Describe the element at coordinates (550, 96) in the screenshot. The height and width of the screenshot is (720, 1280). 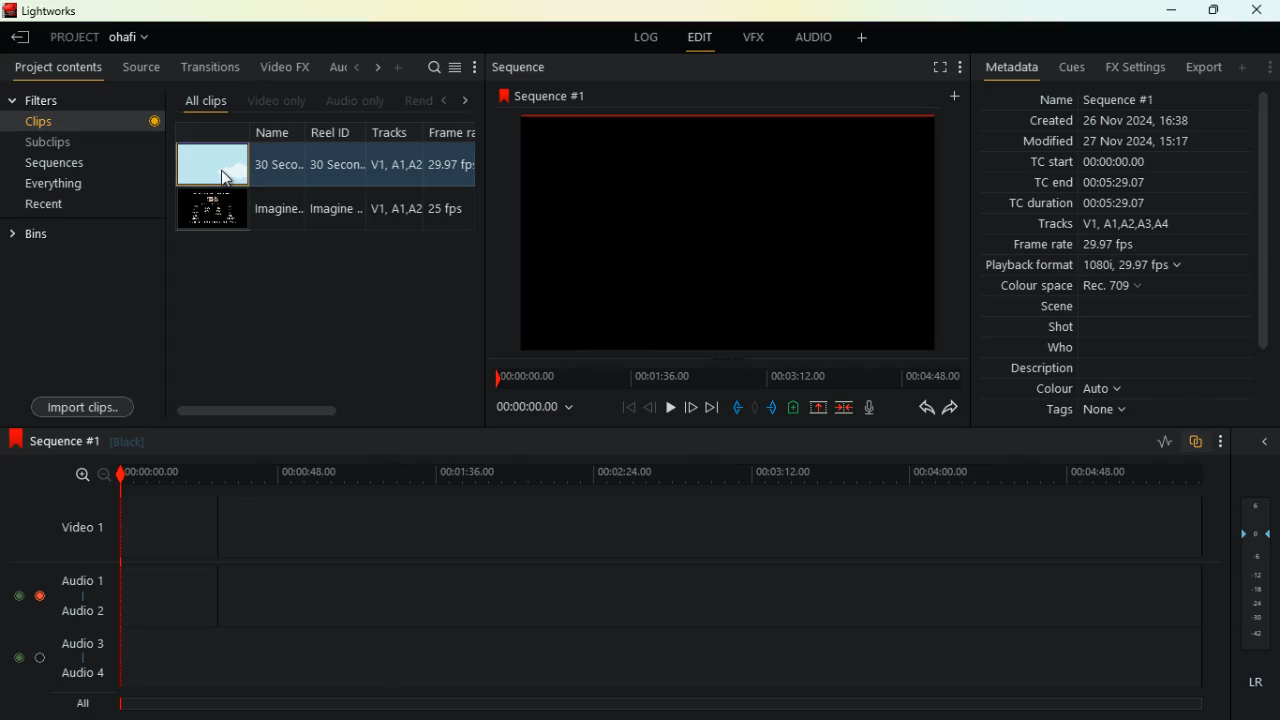
I see `sequence` at that location.